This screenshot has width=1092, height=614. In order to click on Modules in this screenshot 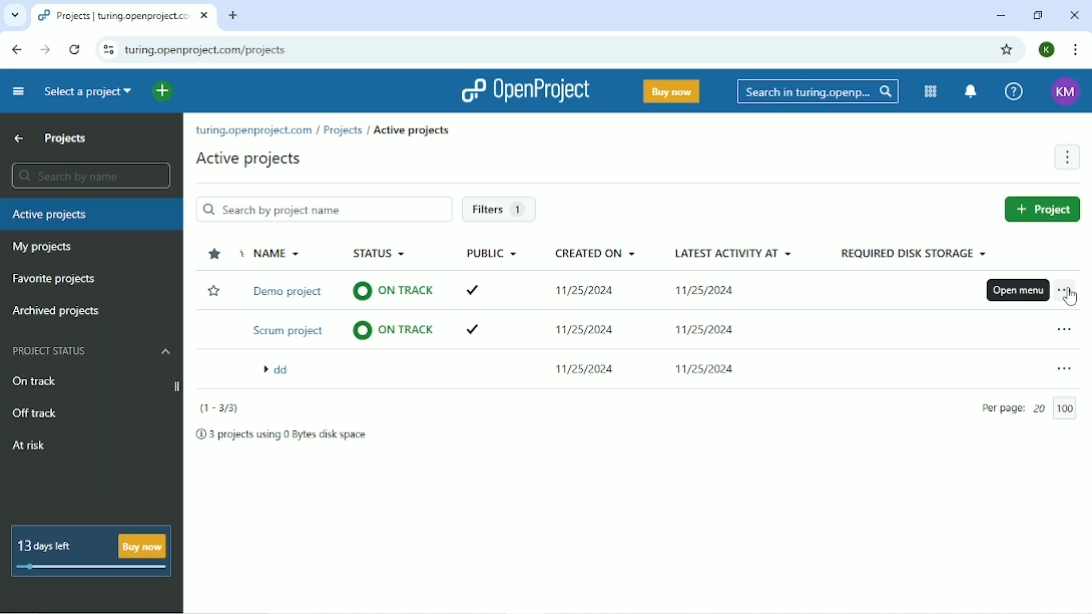, I will do `click(931, 91)`.